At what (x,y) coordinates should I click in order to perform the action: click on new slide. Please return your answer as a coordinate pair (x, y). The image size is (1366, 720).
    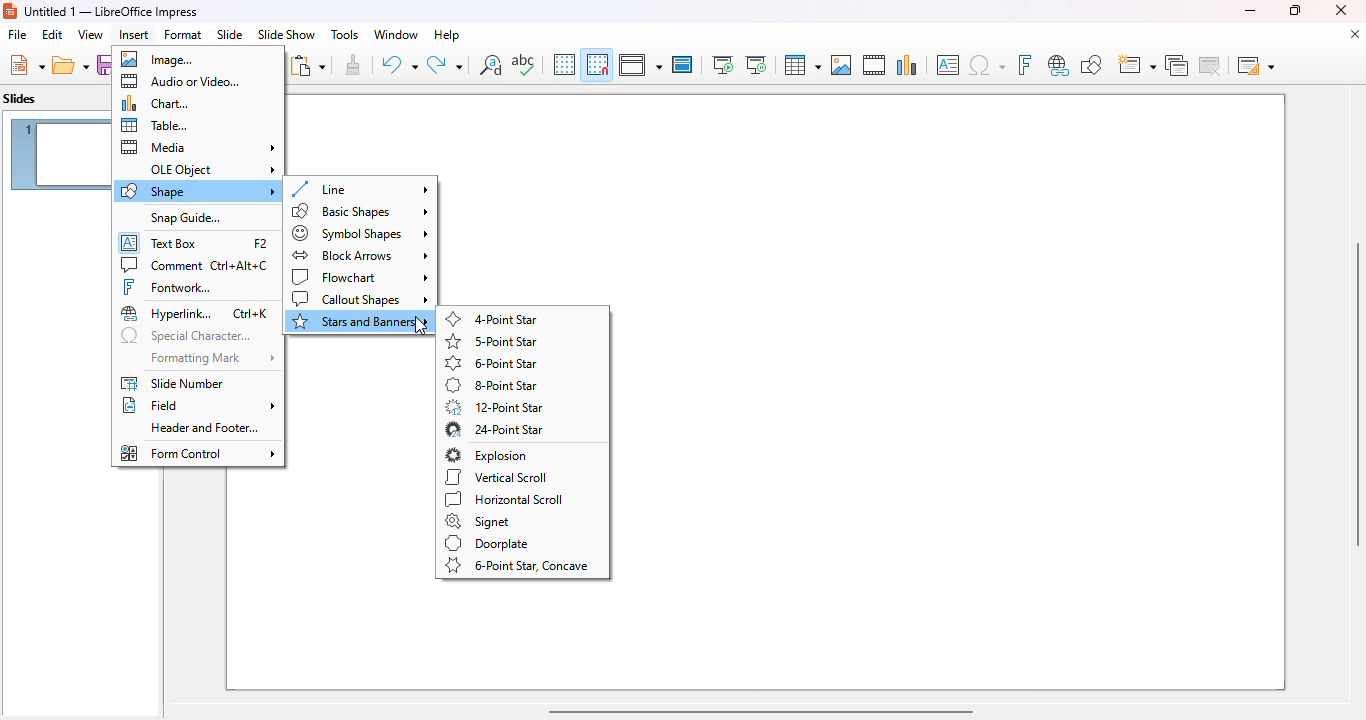
    Looking at the image, I should click on (1135, 65).